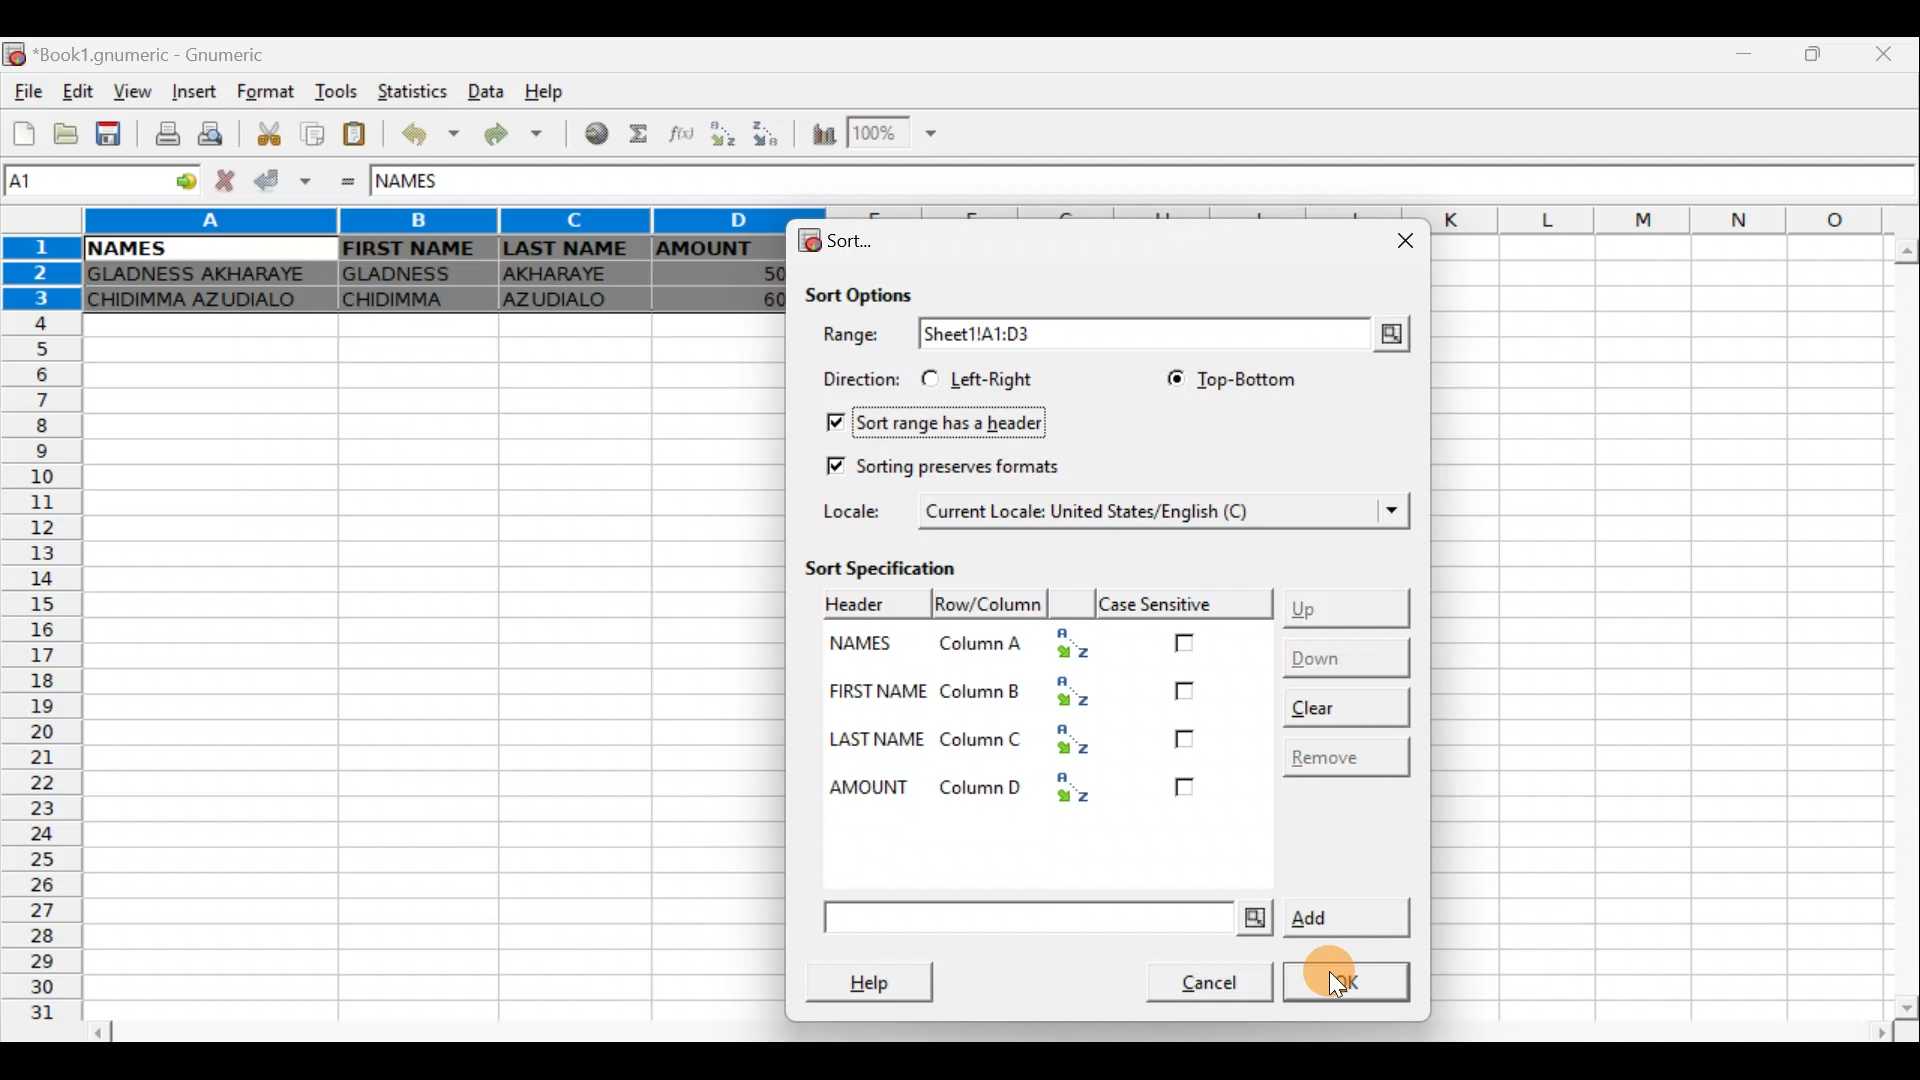 The width and height of the screenshot is (1920, 1080). What do you see at coordinates (641, 135) in the screenshot?
I see `Sum into the current cell` at bounding box center [641, 135].